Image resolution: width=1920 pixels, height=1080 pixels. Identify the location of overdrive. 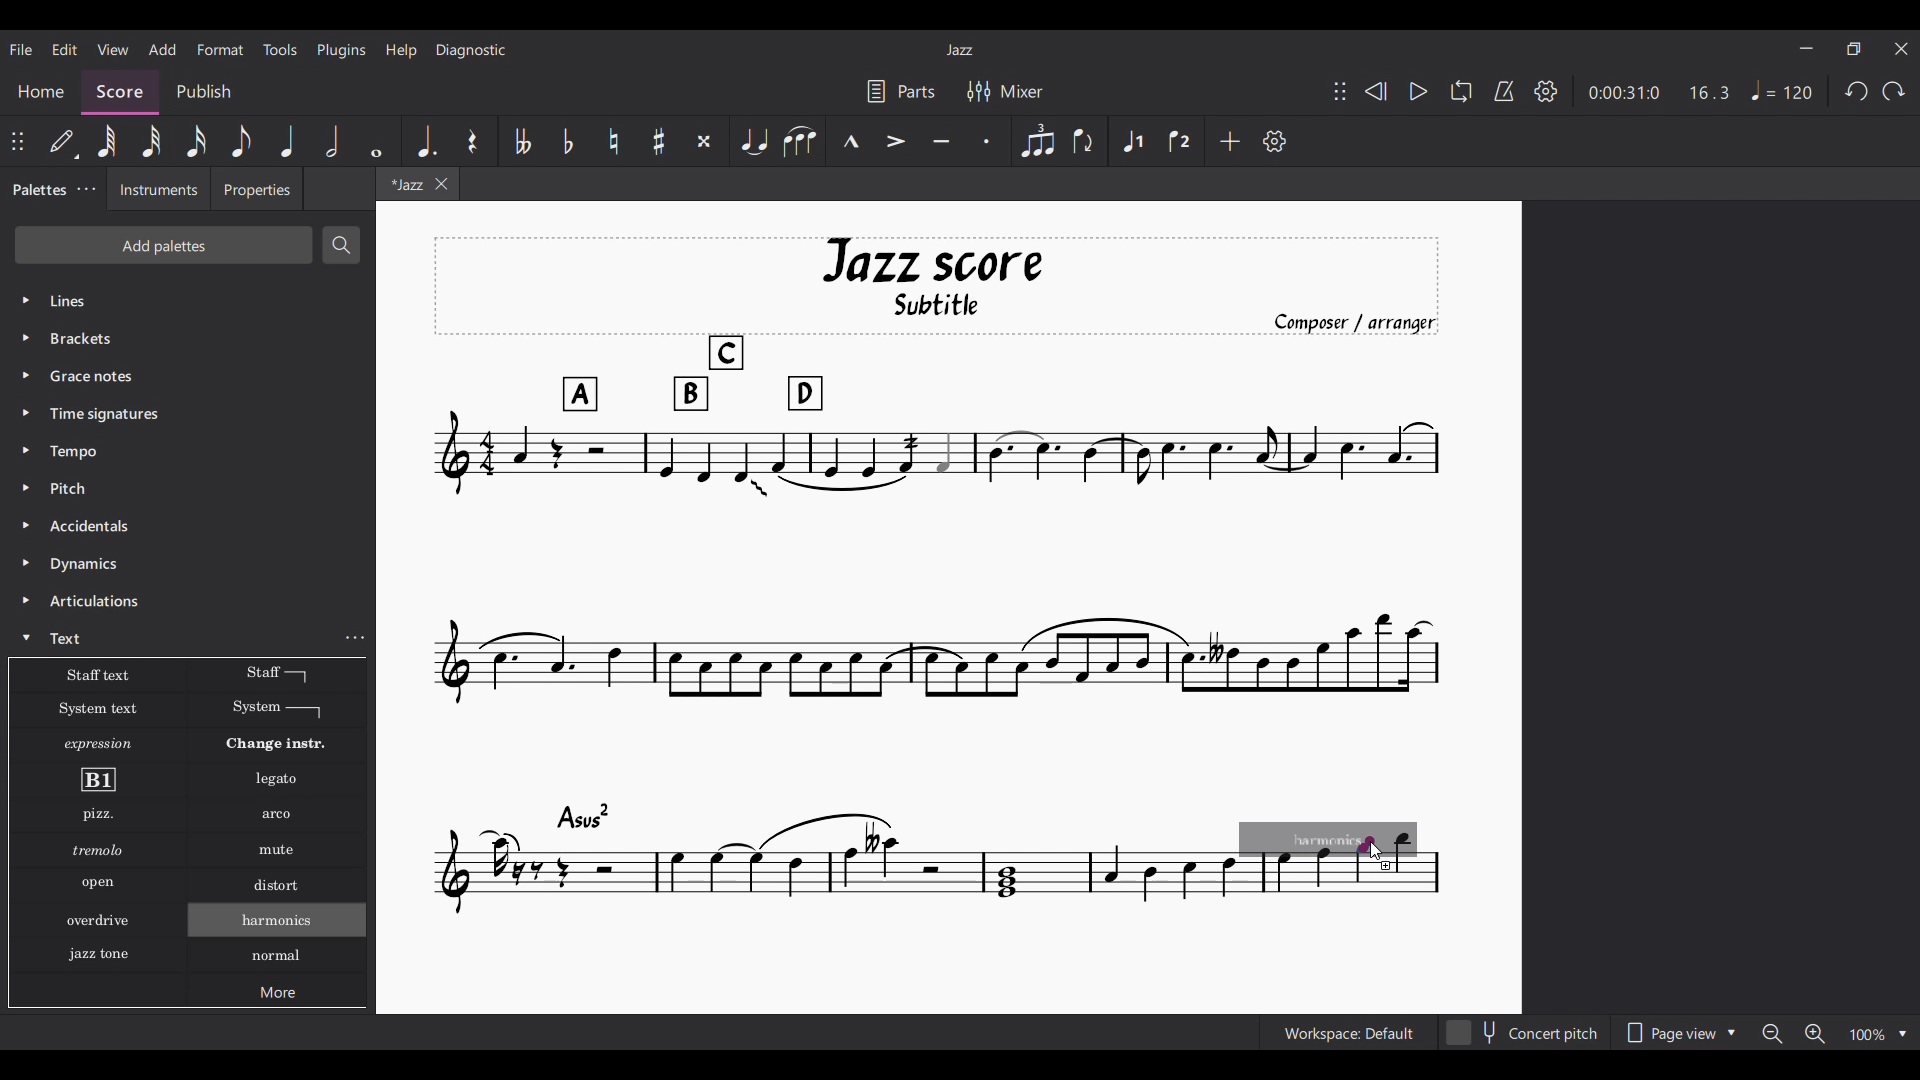
(99, 923).